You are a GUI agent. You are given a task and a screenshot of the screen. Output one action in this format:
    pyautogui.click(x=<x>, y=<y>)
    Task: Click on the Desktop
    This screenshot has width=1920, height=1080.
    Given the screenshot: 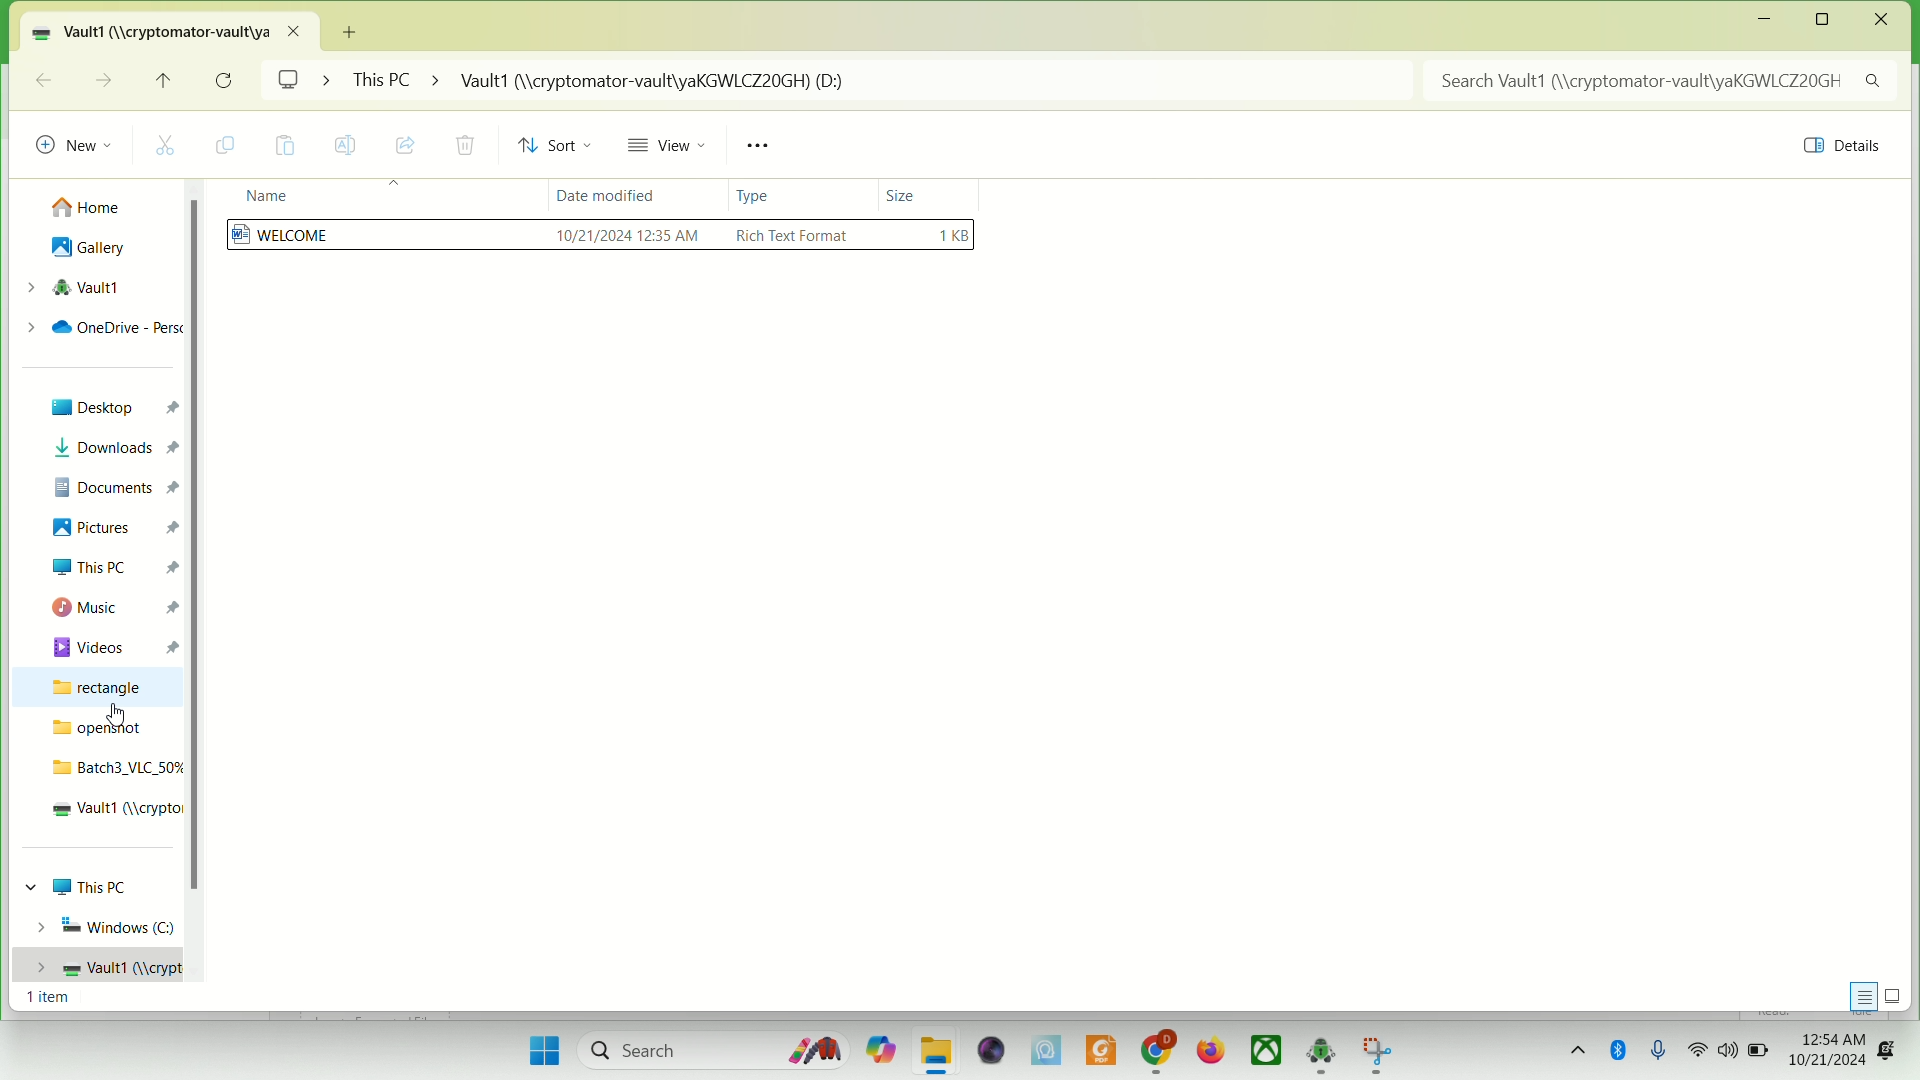 What is the action you would take?
    pyautogui.click(x=110, y=407)
    